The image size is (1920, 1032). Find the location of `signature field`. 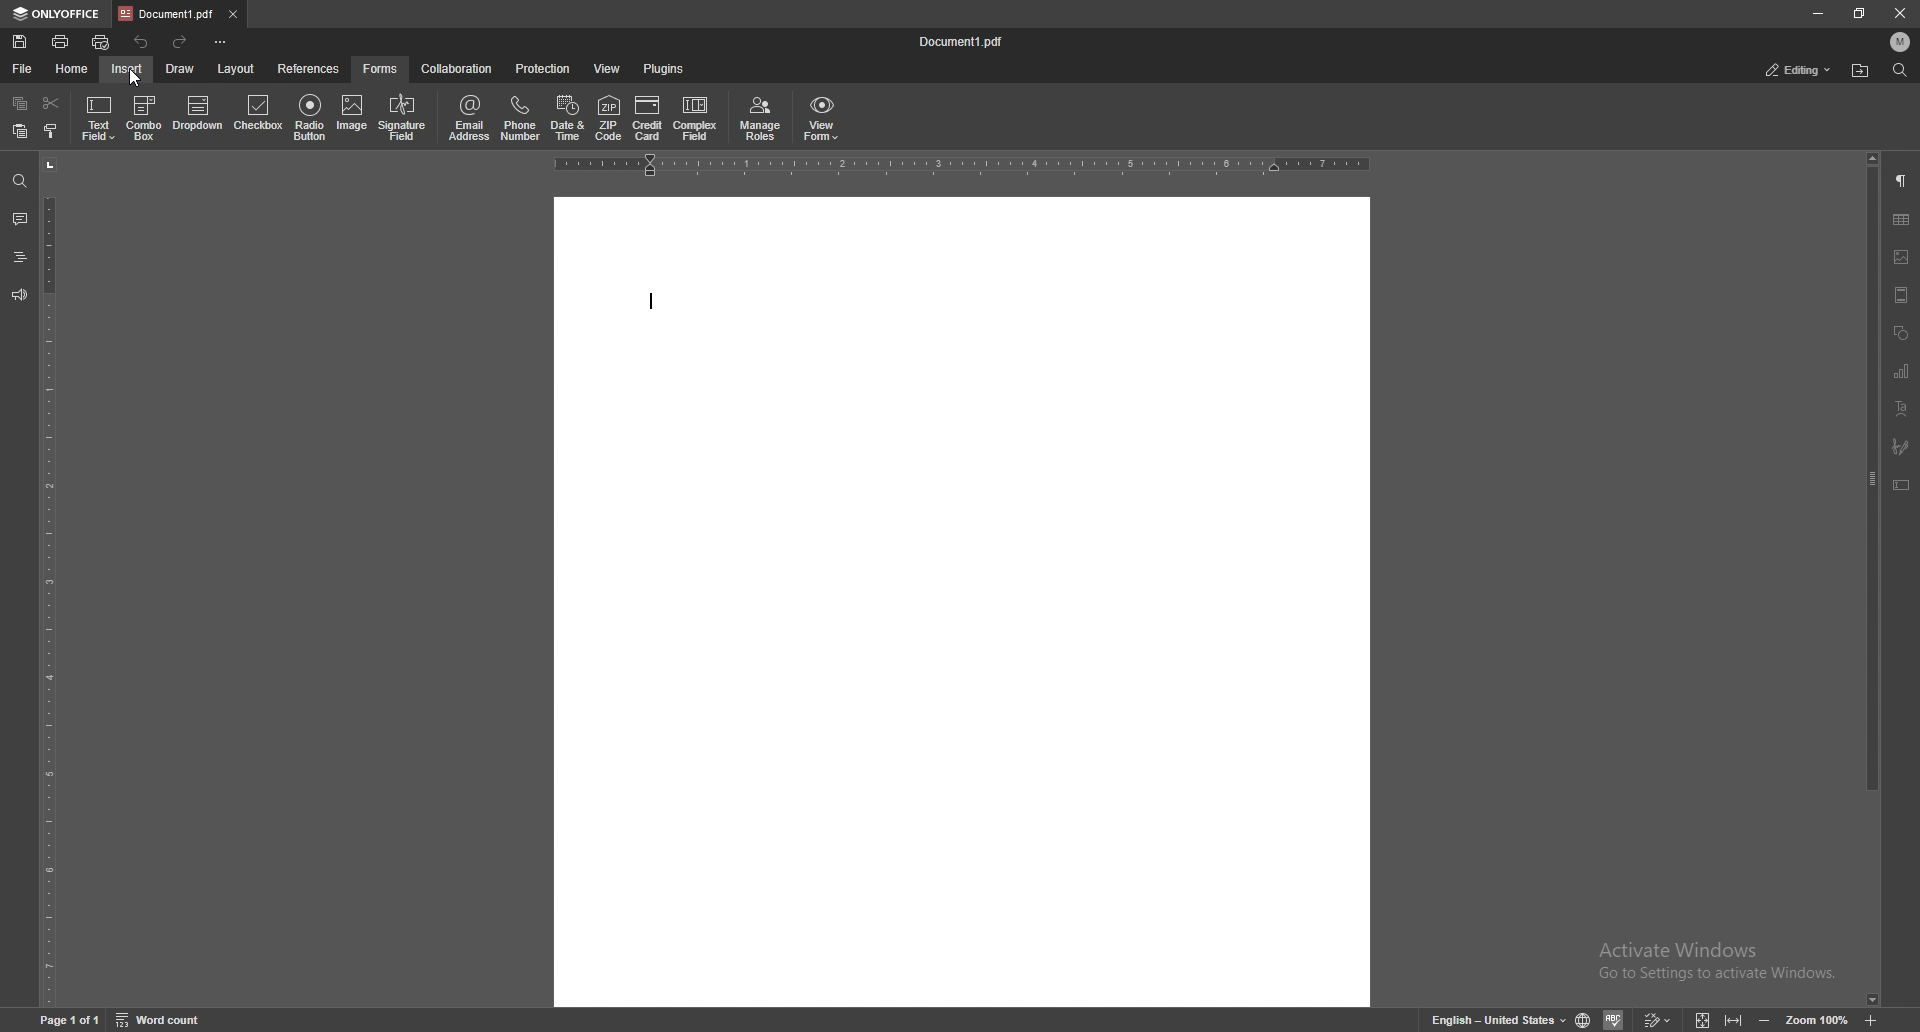

signature field is located at coordinates (1903, 446).